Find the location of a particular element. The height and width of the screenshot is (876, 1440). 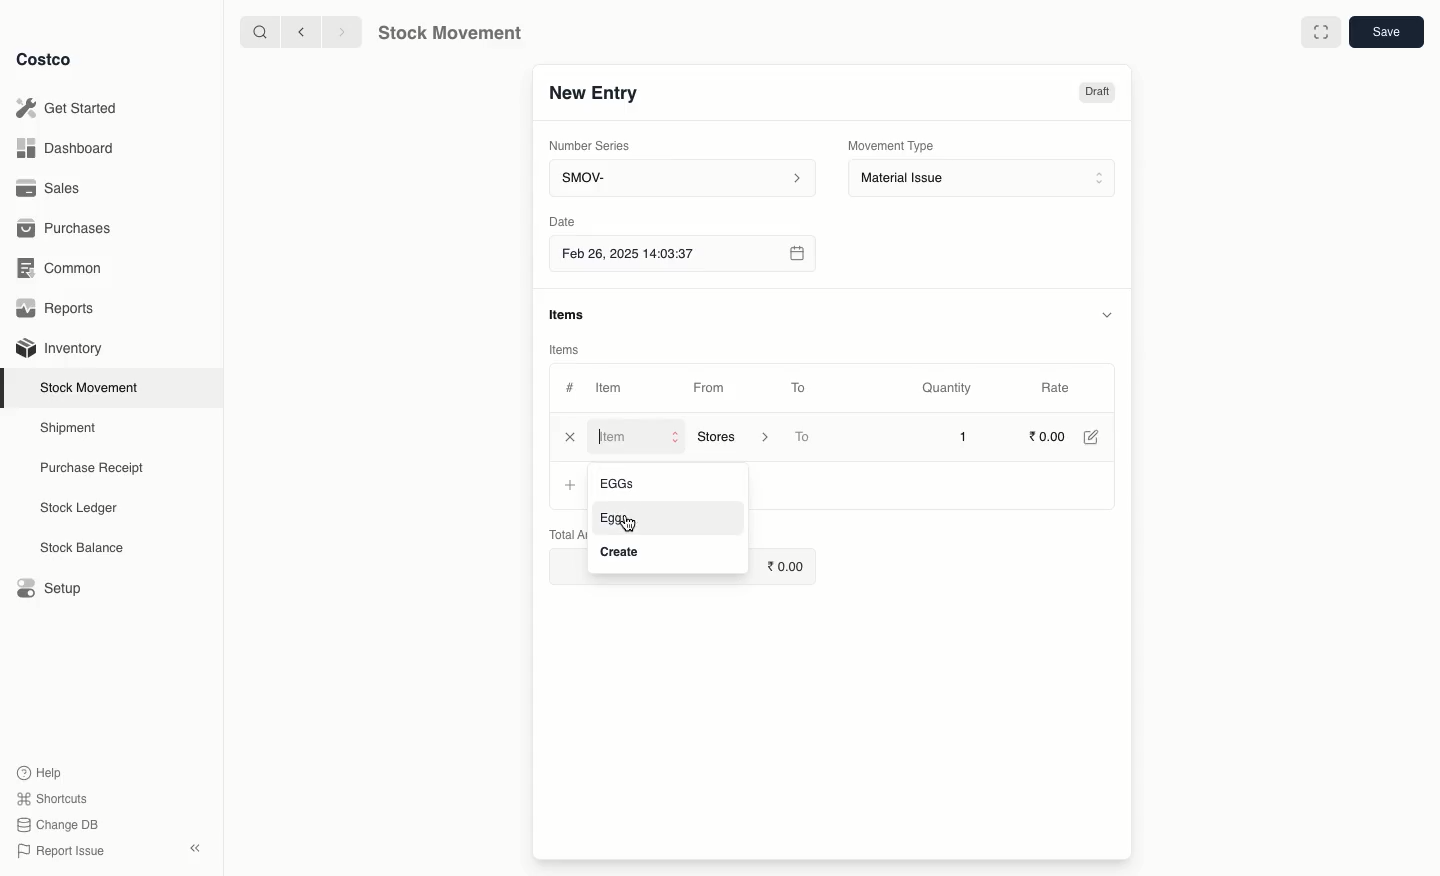

Purchase Receipt is located at coordinates (97, 467).